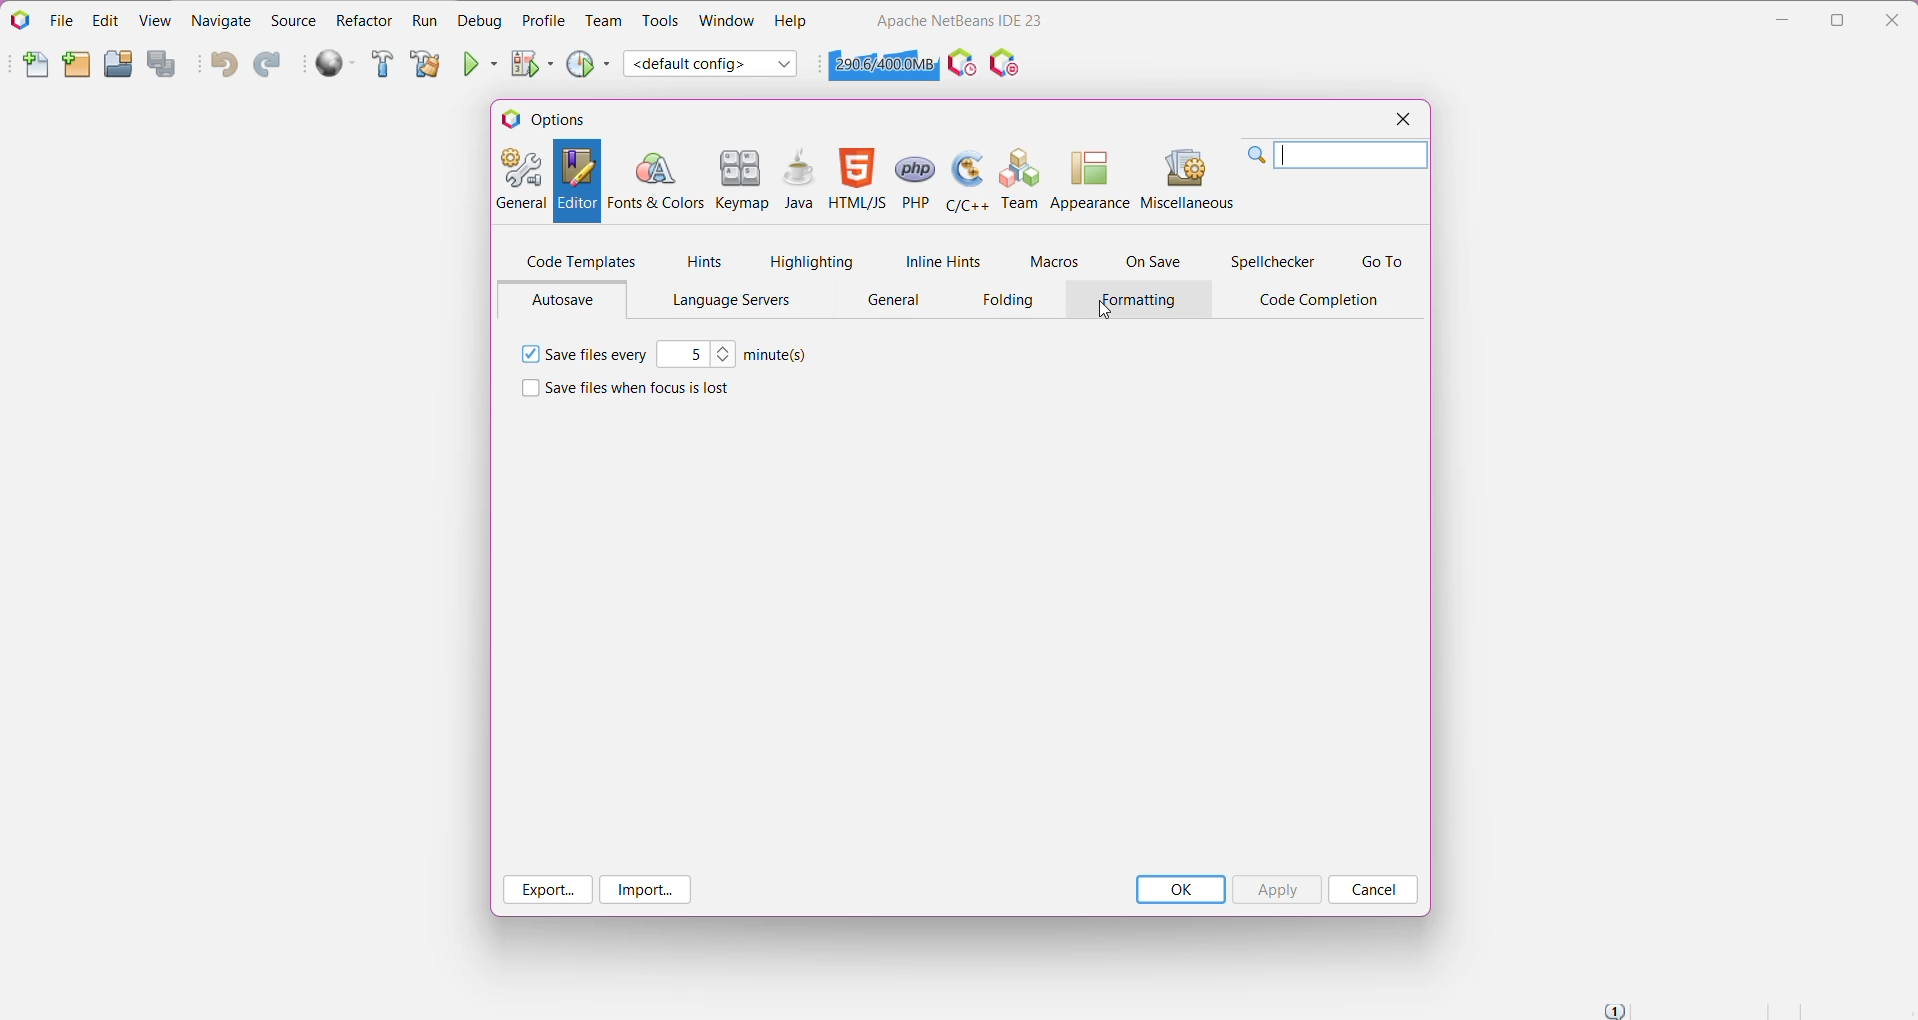  I want to click on checkbox, so click(528, 355).